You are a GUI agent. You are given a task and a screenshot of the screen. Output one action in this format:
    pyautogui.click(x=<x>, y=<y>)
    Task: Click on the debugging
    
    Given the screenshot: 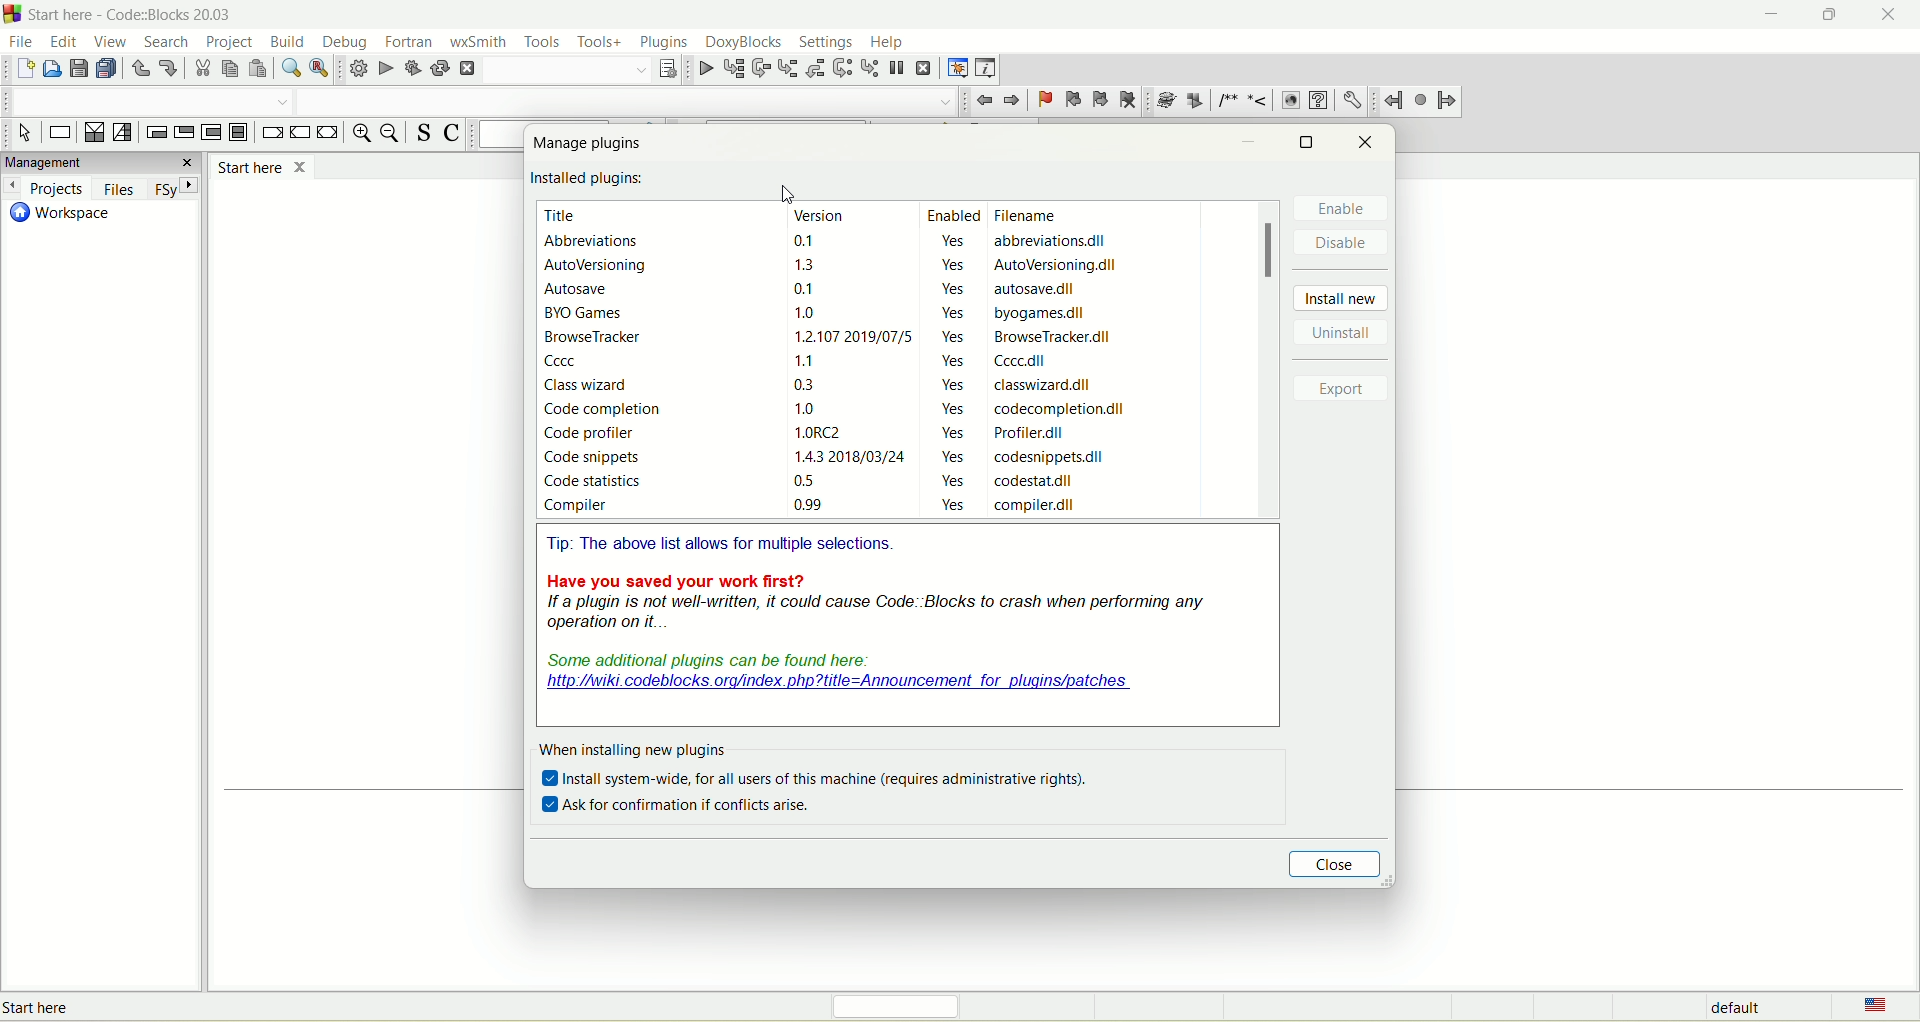 What is the action you would take?
    pyautogui.click(x=957, y=65)
    